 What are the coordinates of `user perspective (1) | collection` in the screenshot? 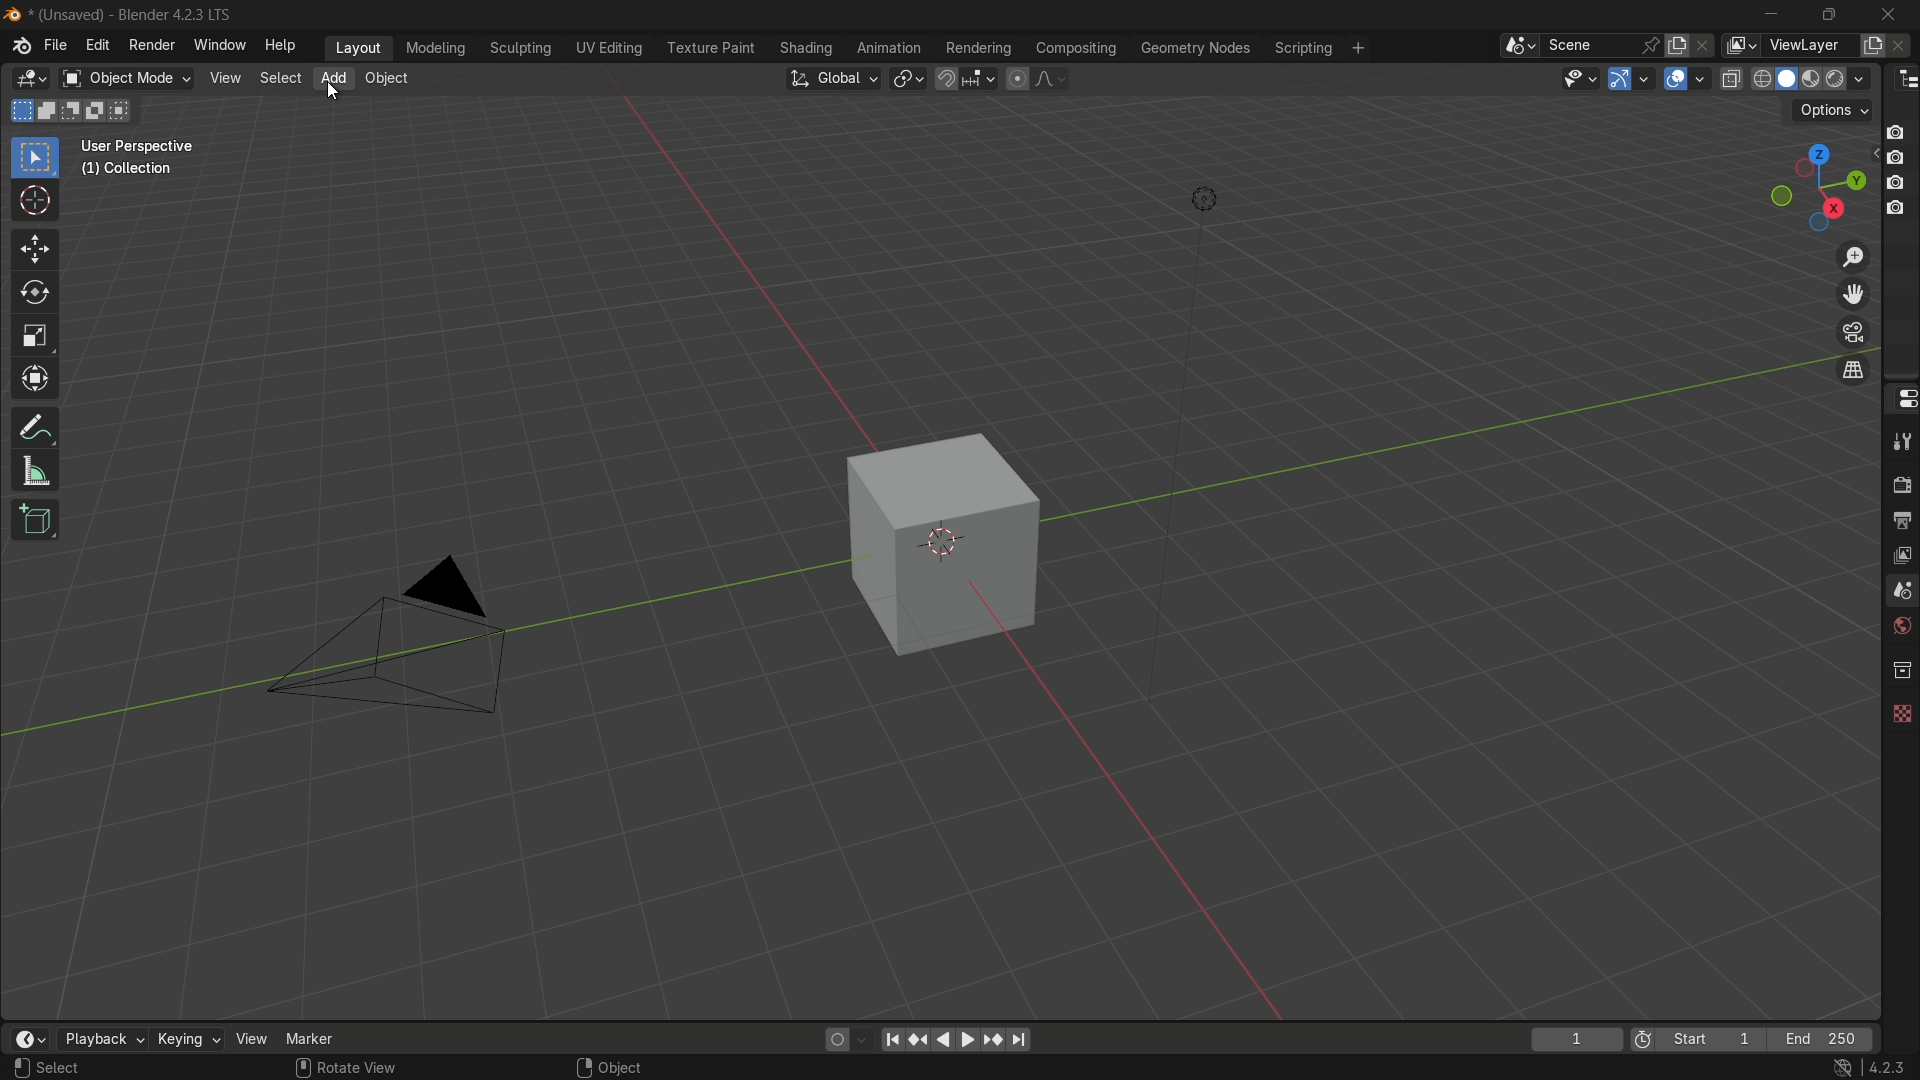 It's located at (160, 163).